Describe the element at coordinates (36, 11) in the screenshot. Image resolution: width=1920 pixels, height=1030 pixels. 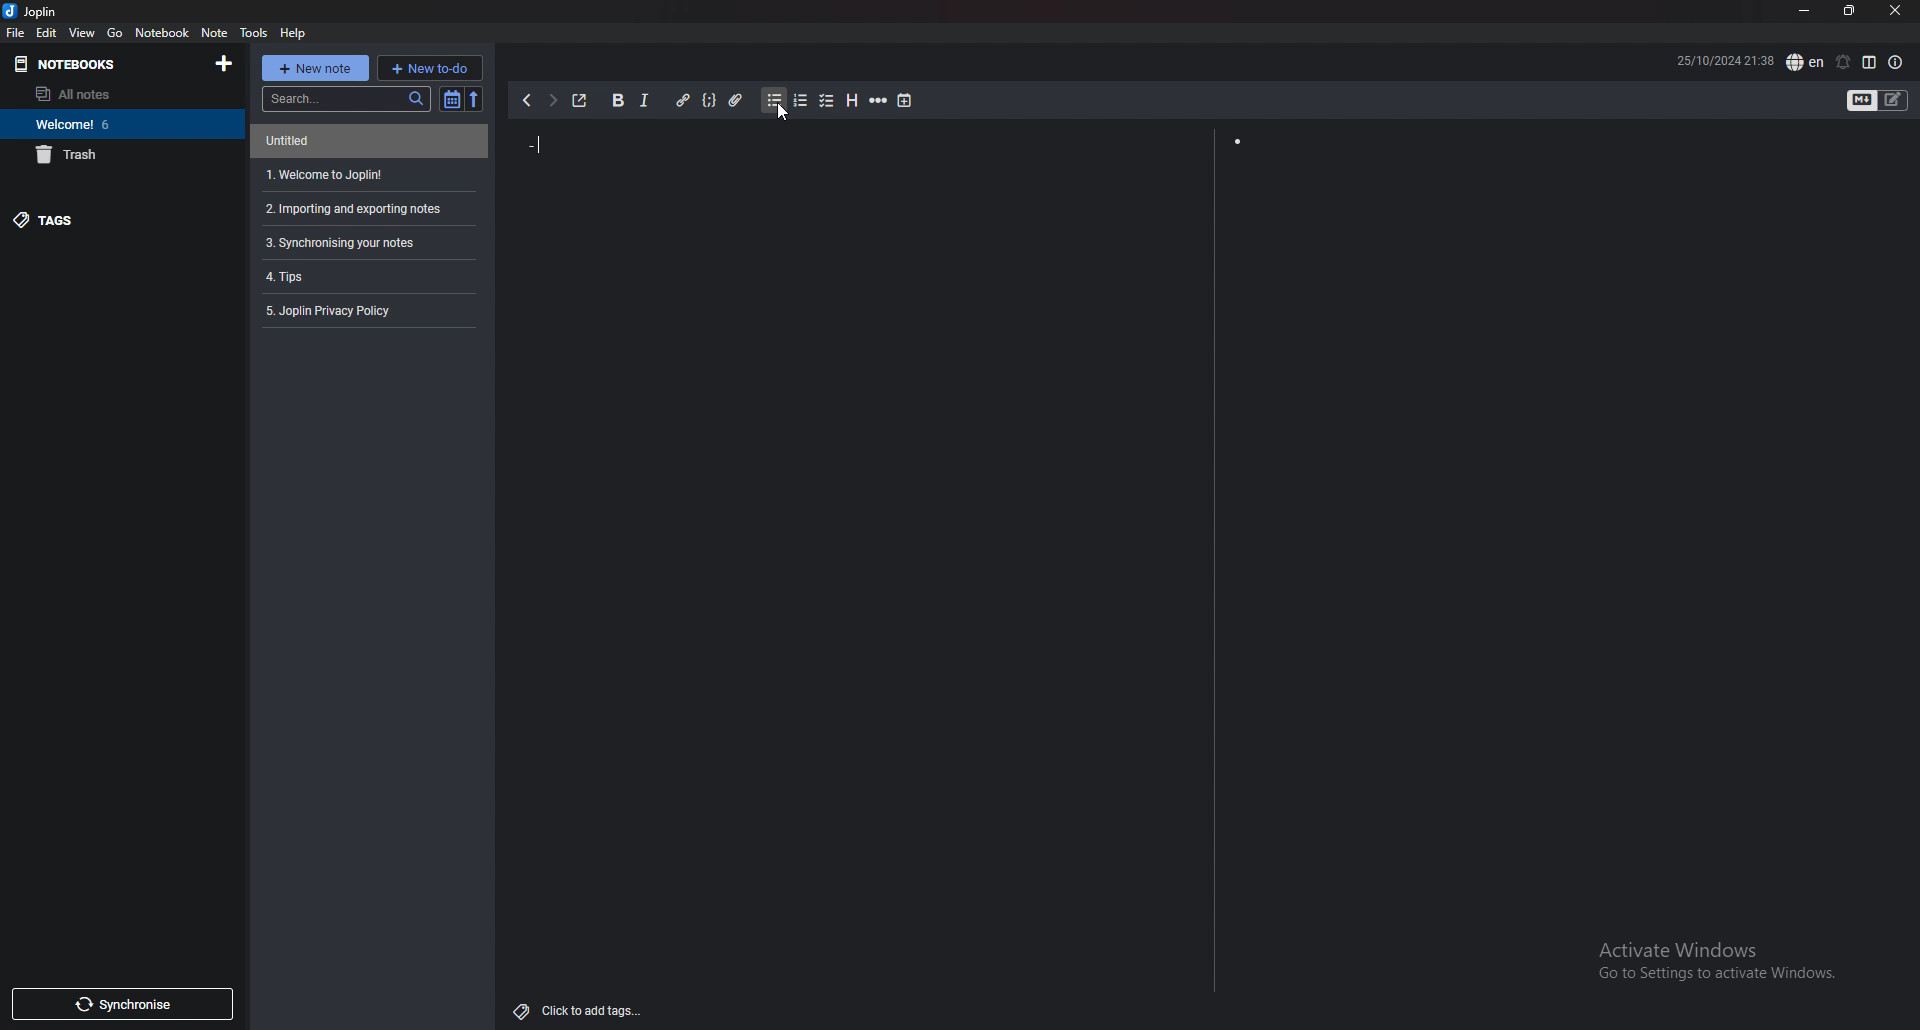
I see `Joplin` at that location.